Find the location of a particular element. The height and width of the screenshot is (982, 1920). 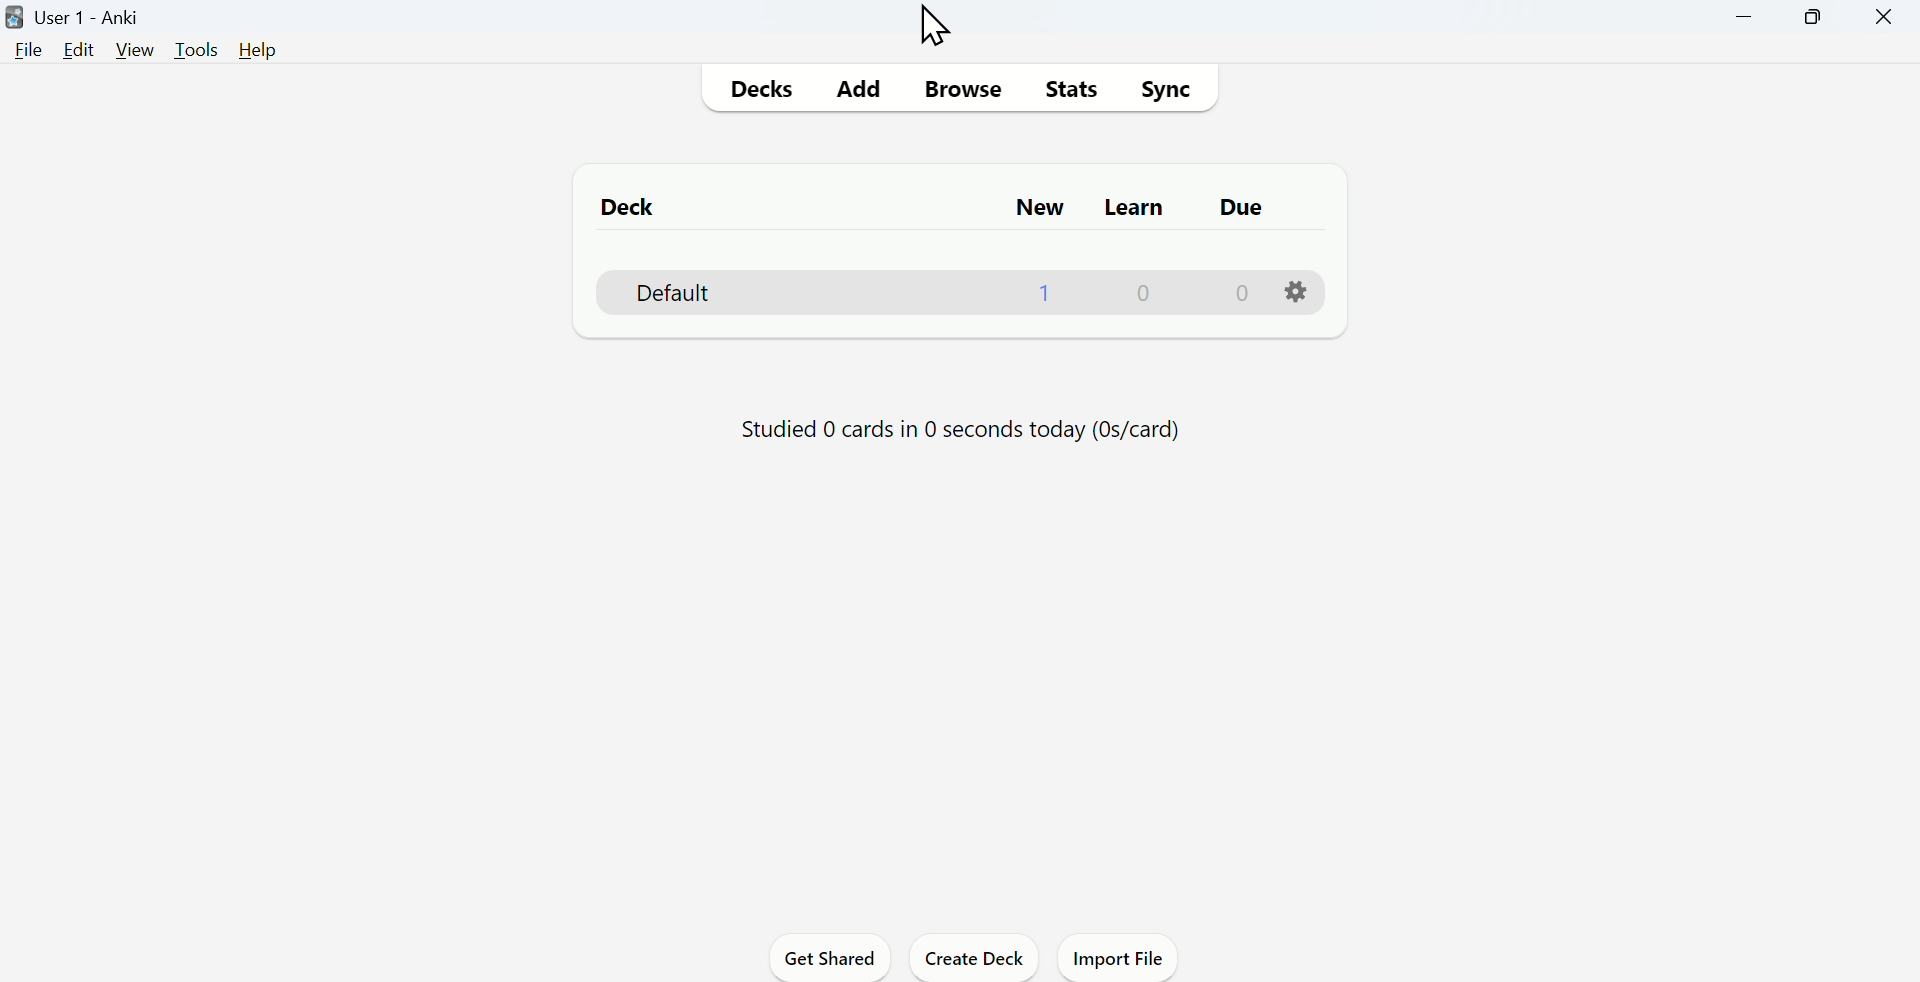

Minimize is located at coordinates (1745, 15).